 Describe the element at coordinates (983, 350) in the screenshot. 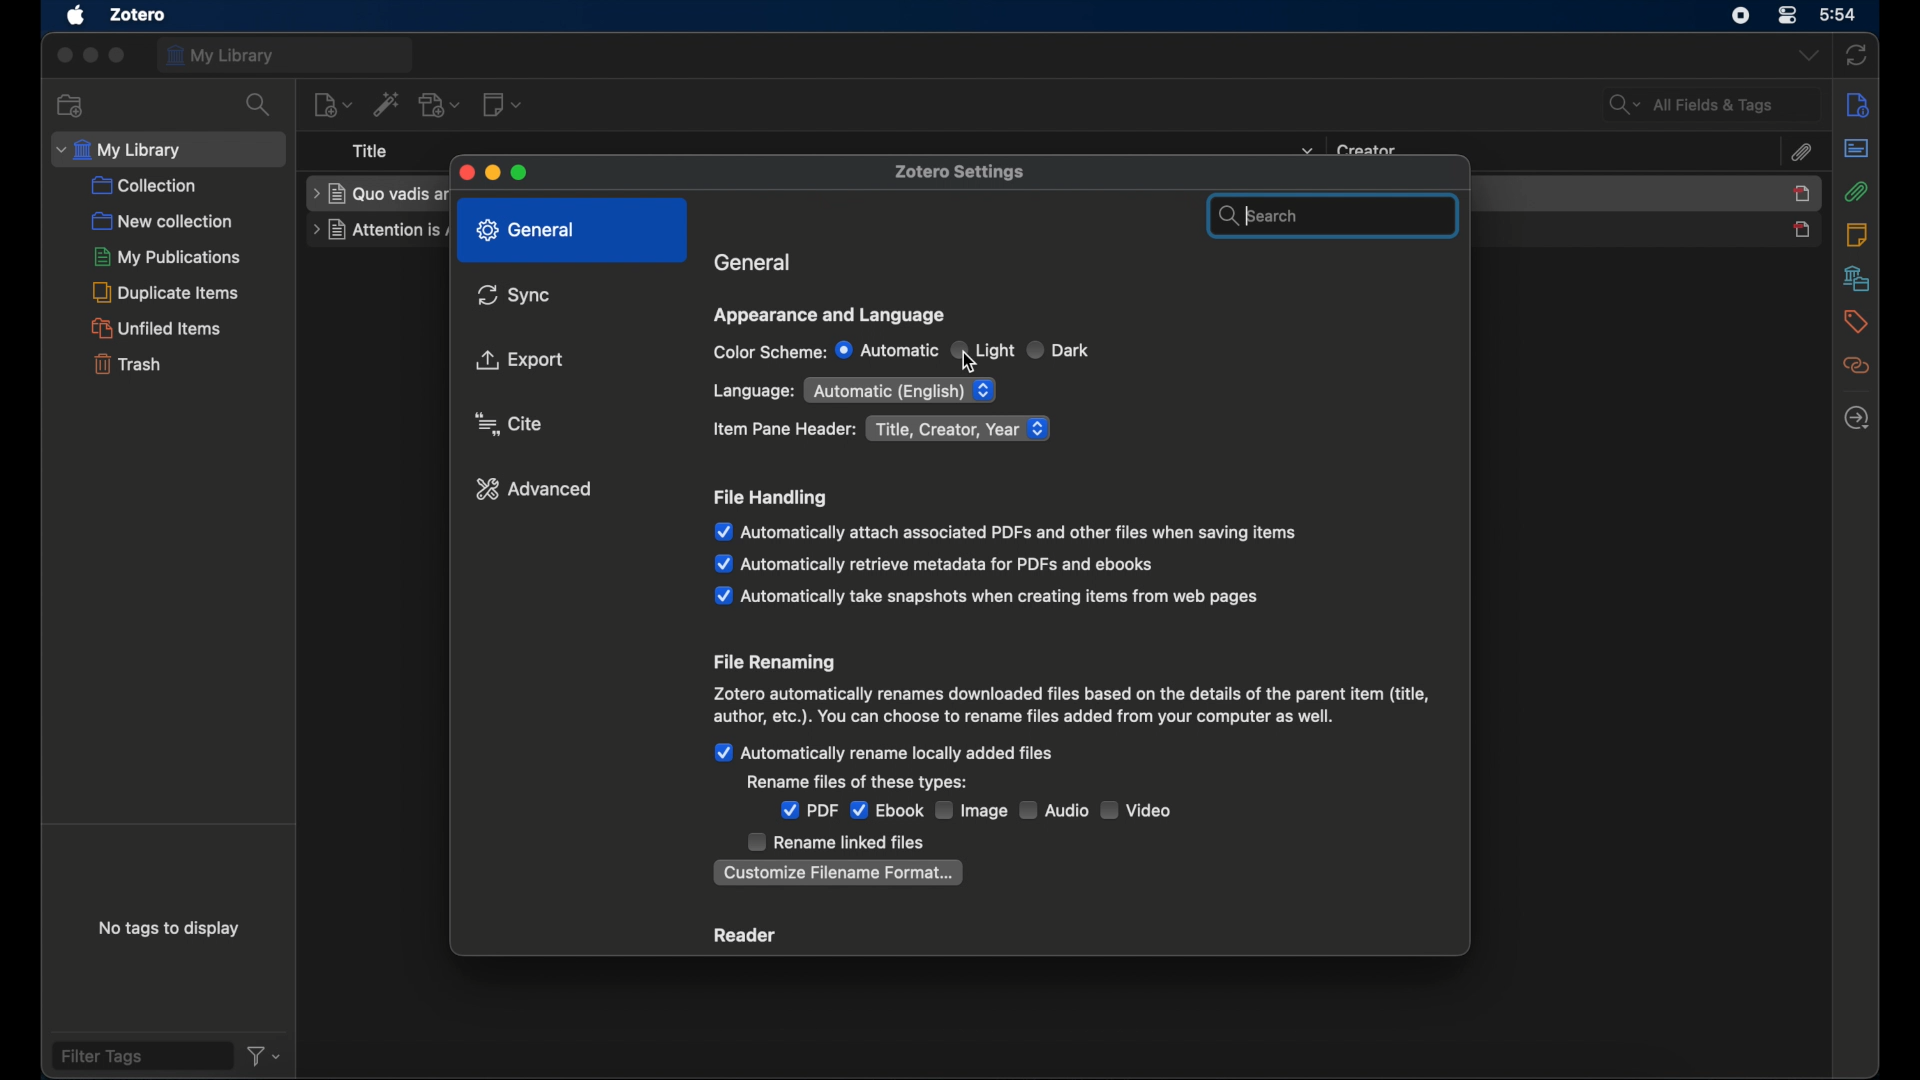

I see `light radio button` at that location.